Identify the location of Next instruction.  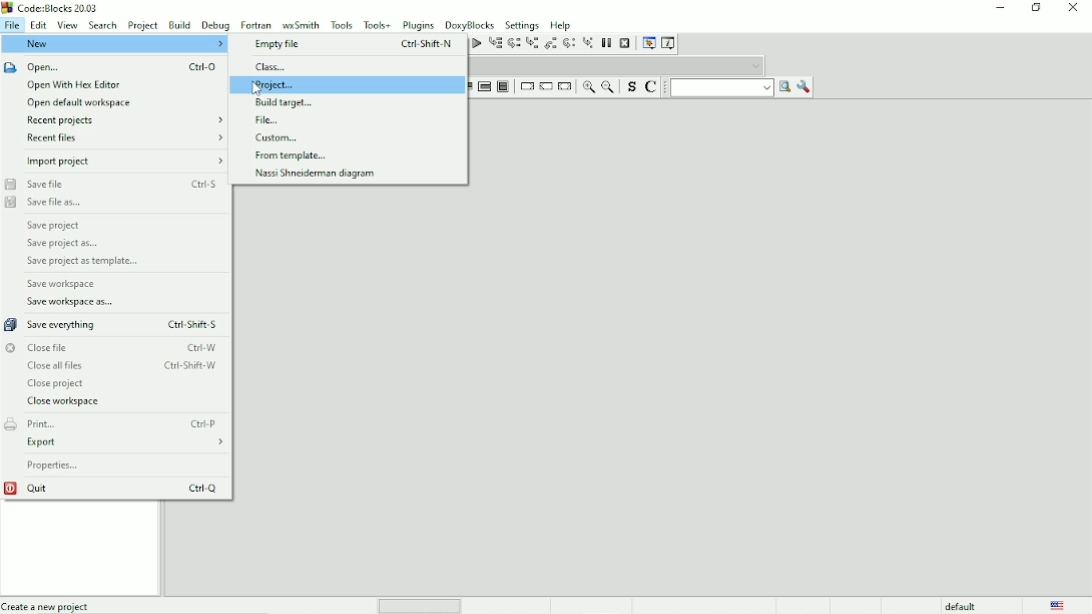
(568, 43).